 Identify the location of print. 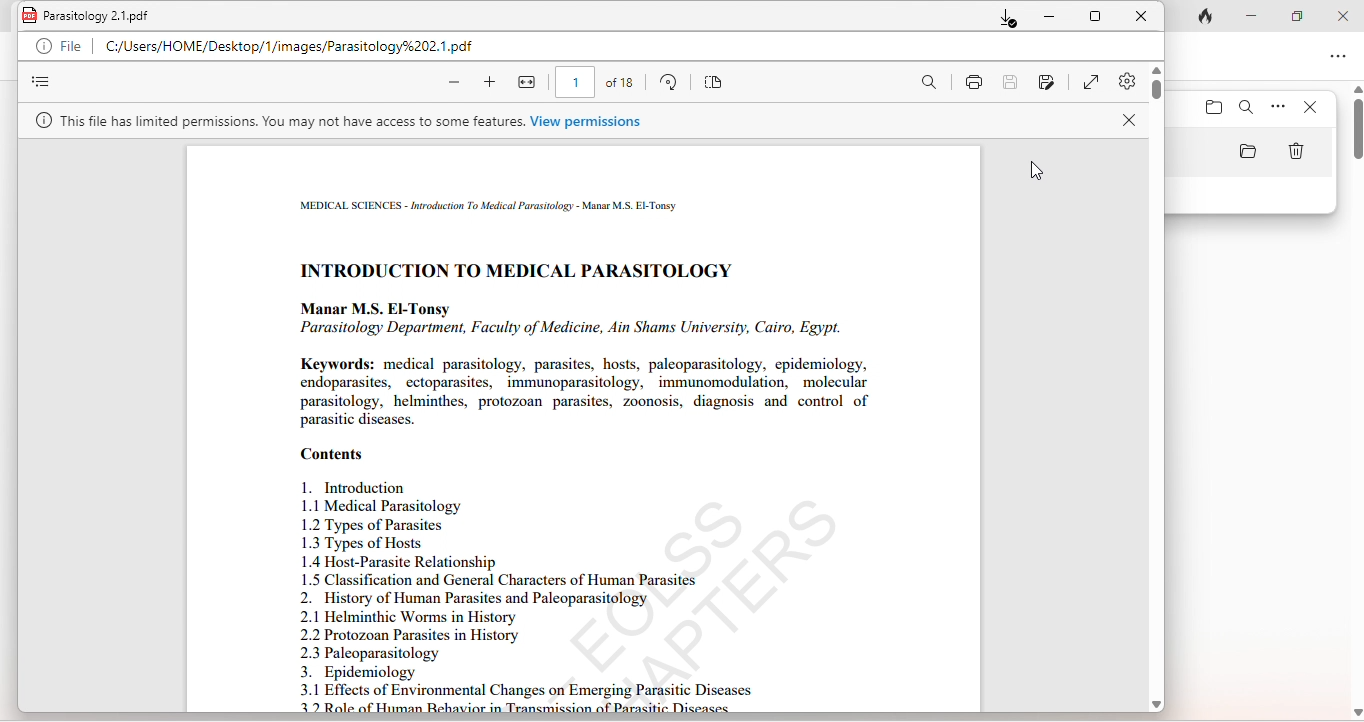
(971, 82).